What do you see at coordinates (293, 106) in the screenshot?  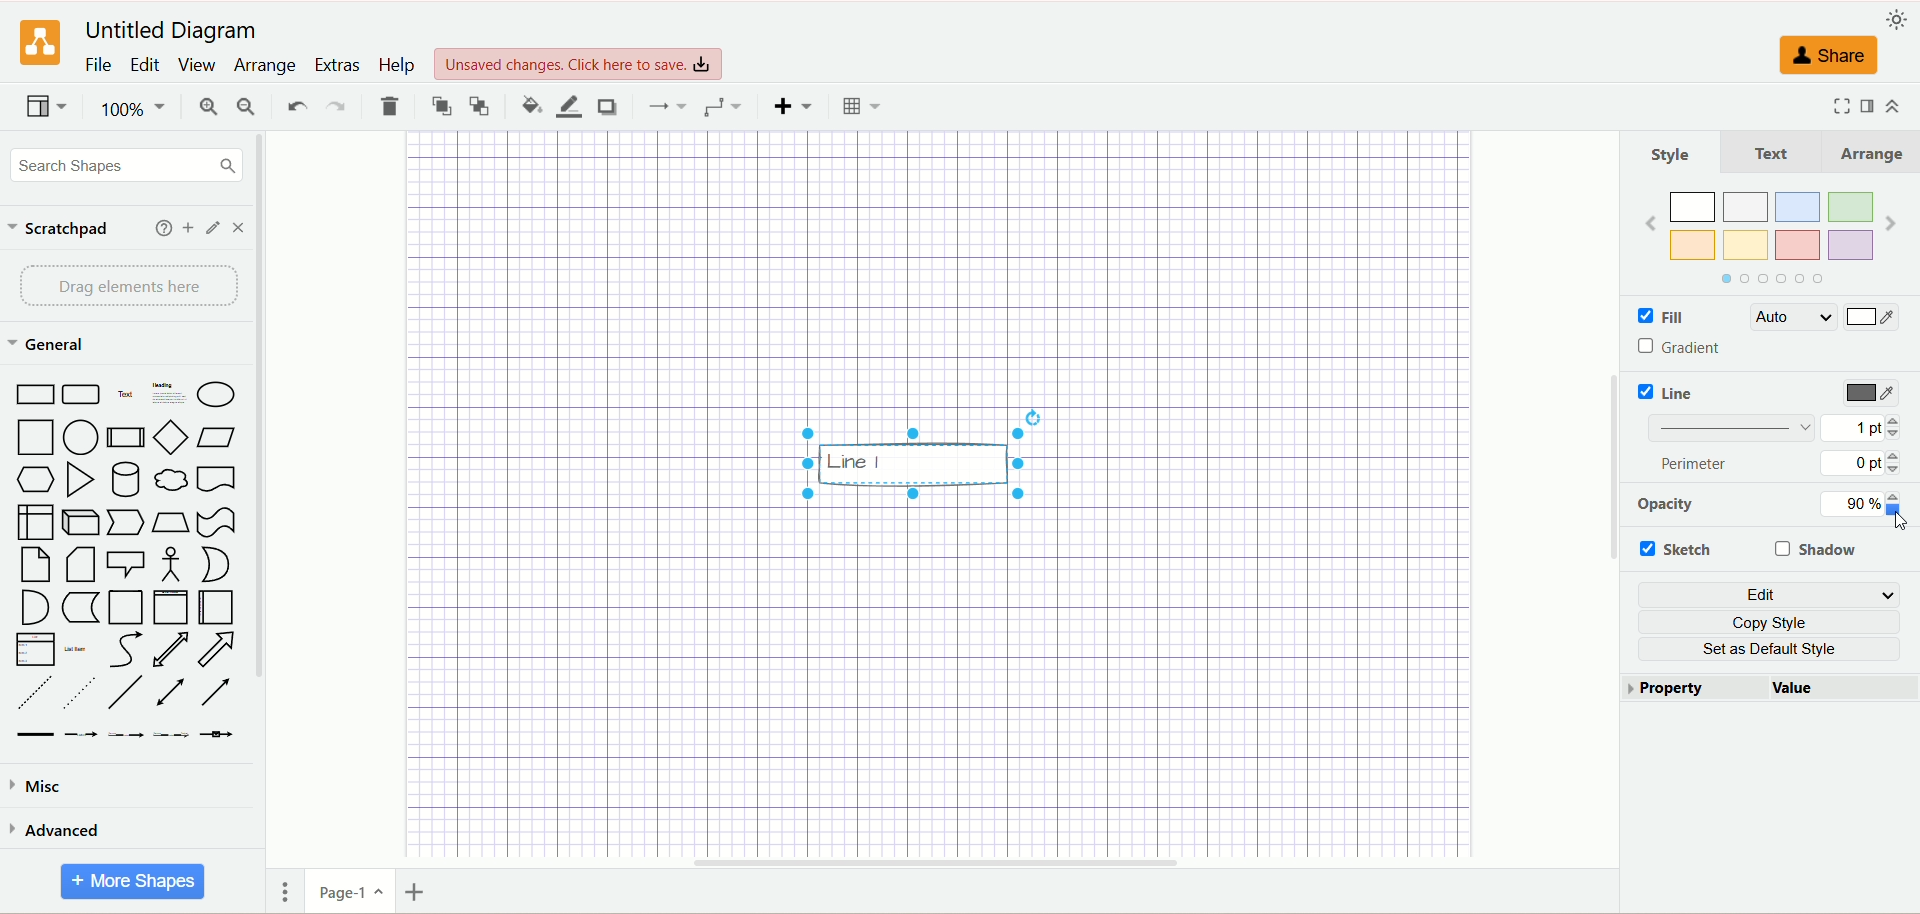 I see `undo` at bounding box center [293, 106].